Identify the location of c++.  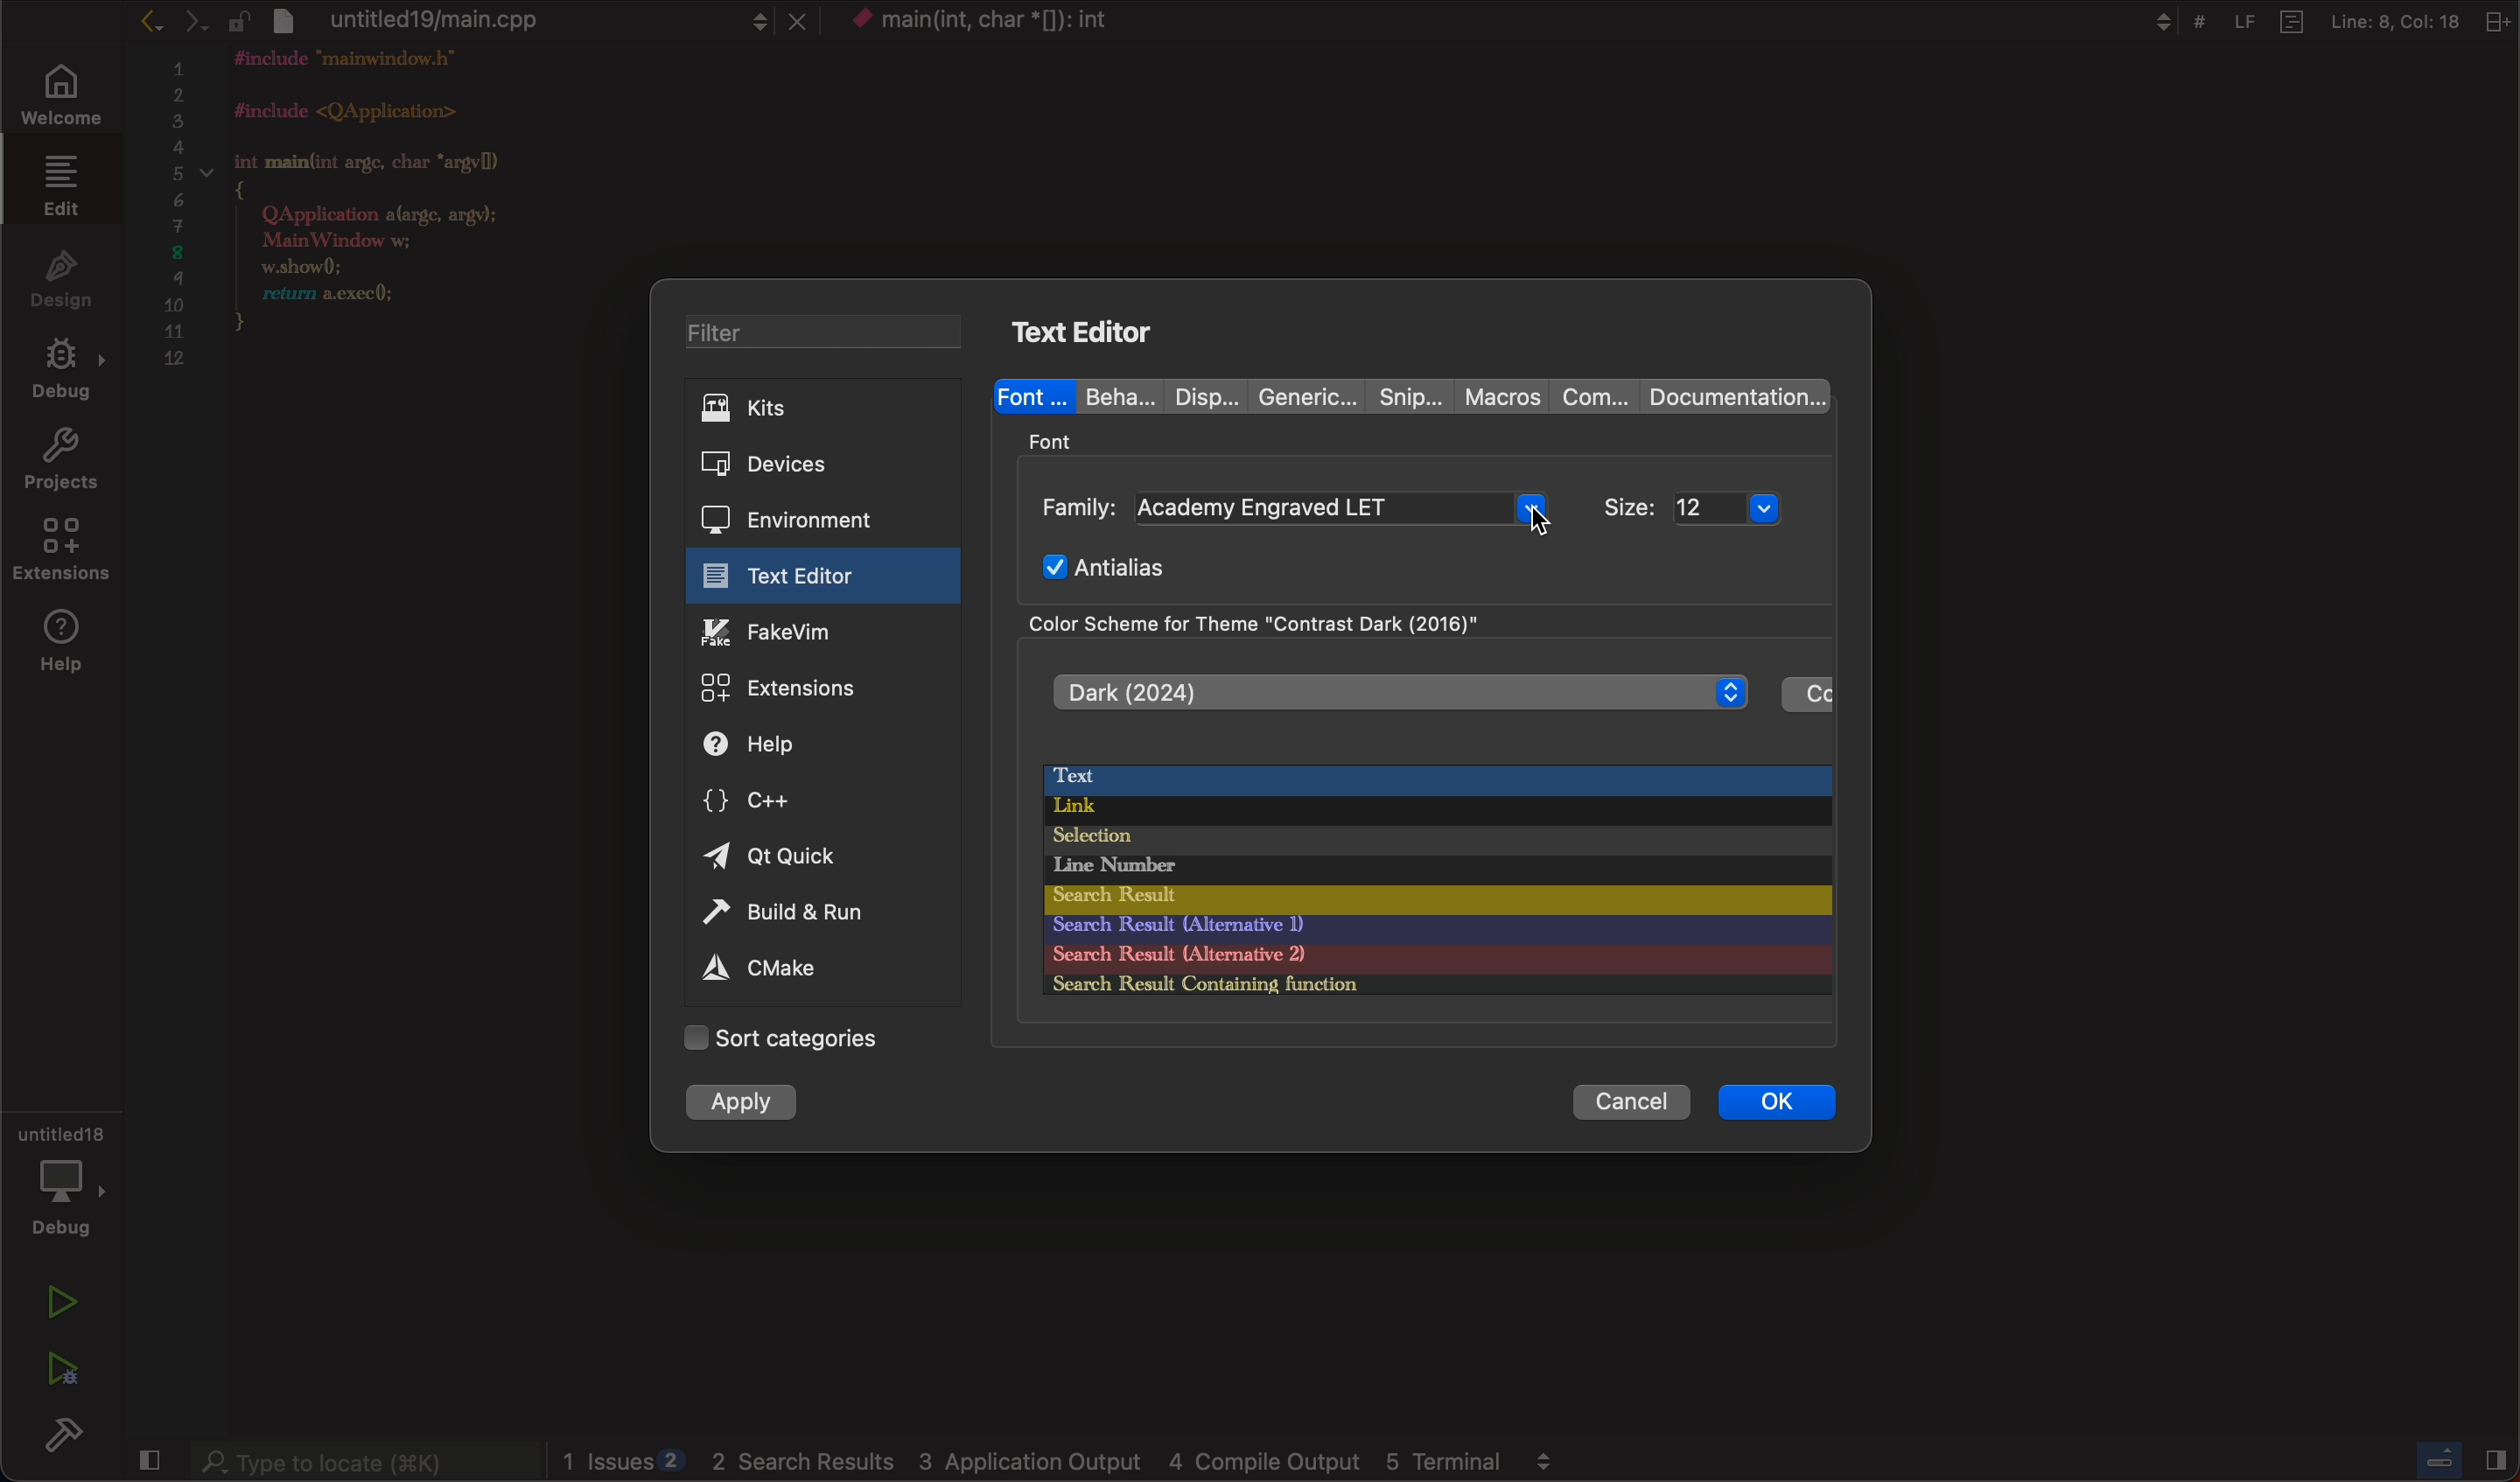
(780, 798).